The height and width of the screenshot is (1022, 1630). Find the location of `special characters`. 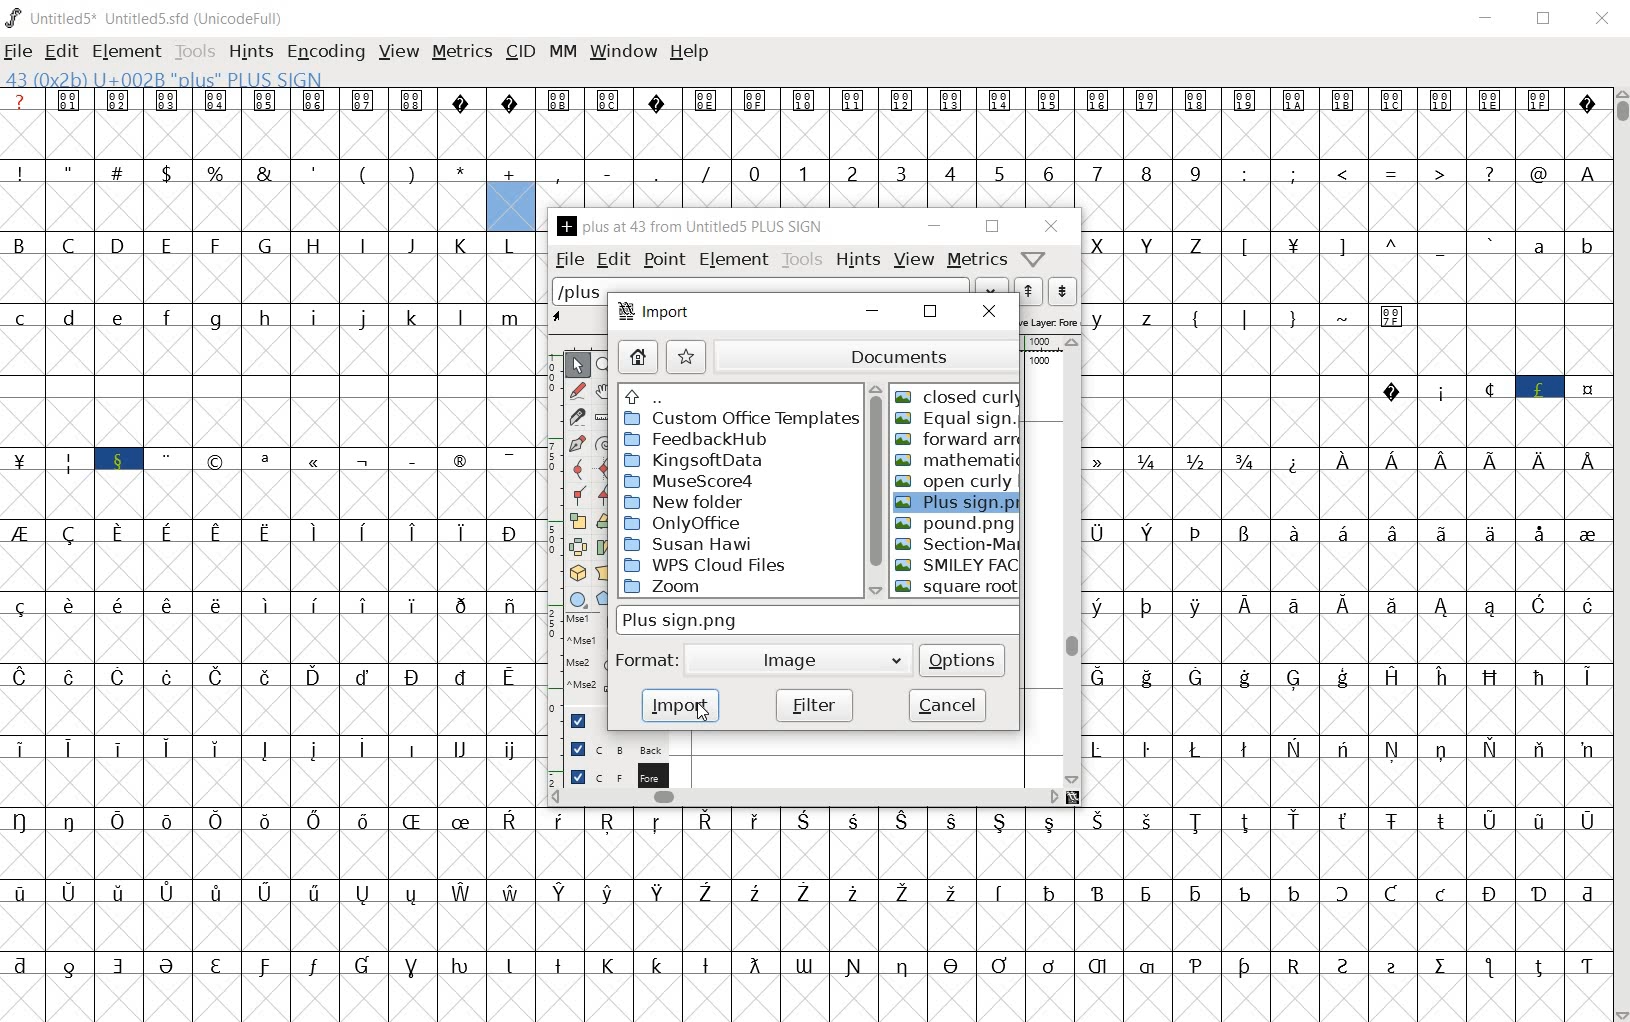

special characters is located at coordinates (1177, 554).